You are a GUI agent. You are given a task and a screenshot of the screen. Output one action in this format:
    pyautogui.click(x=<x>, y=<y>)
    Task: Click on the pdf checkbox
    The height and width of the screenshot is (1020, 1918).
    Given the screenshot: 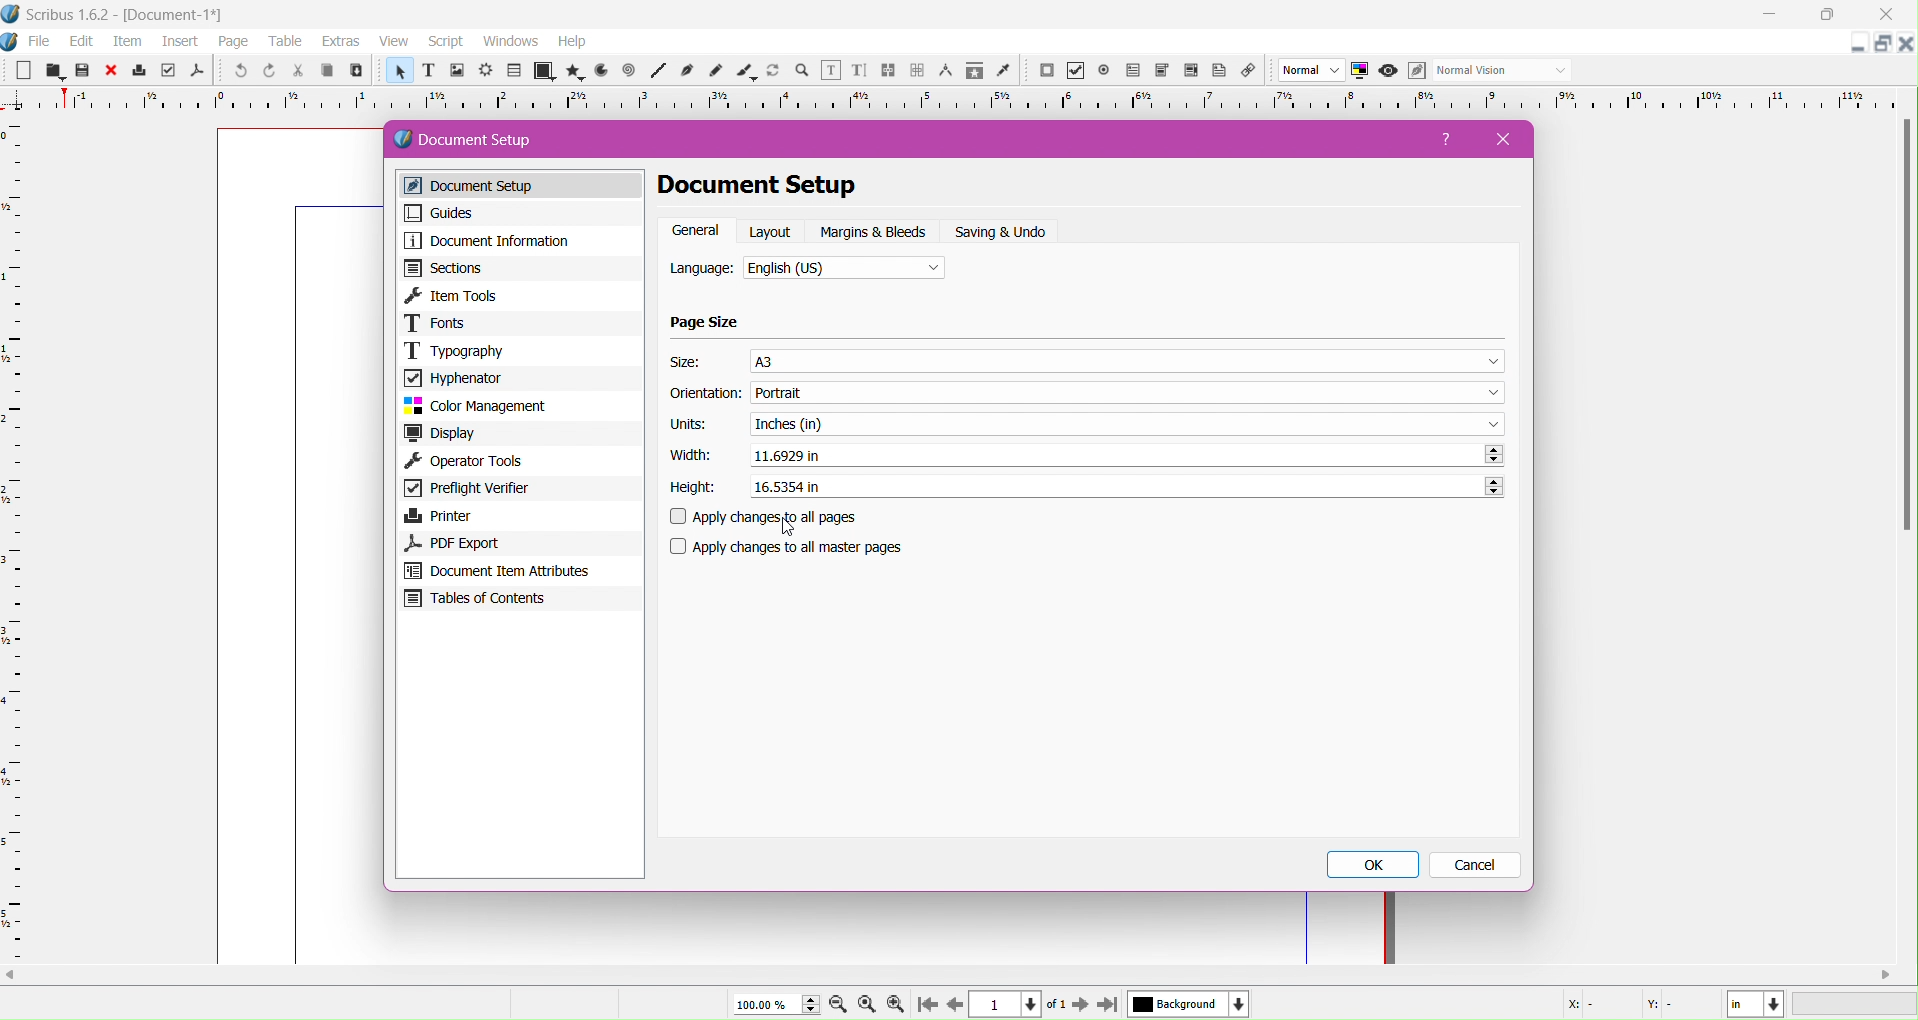 What is the action you would take?
    pyautogui.click(x=1132, y=71)
    